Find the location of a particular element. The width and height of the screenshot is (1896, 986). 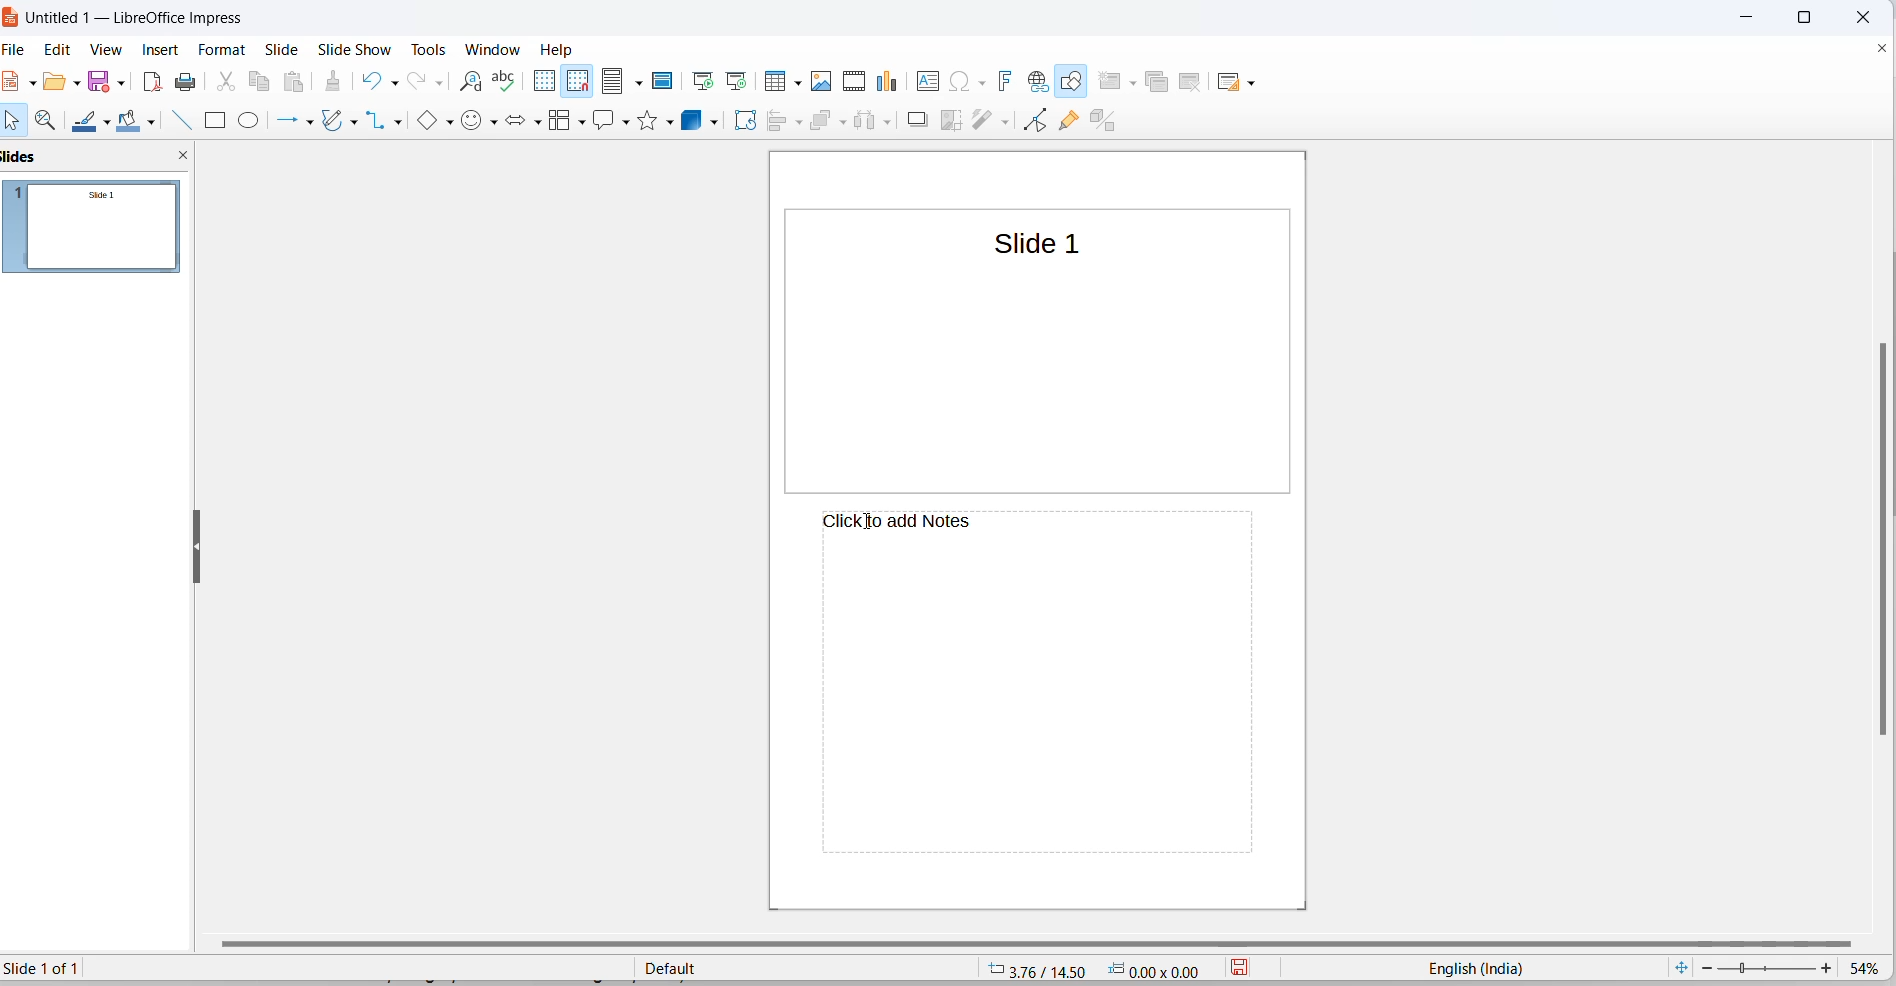

symbol shapes is located at coordinates (472, 122).